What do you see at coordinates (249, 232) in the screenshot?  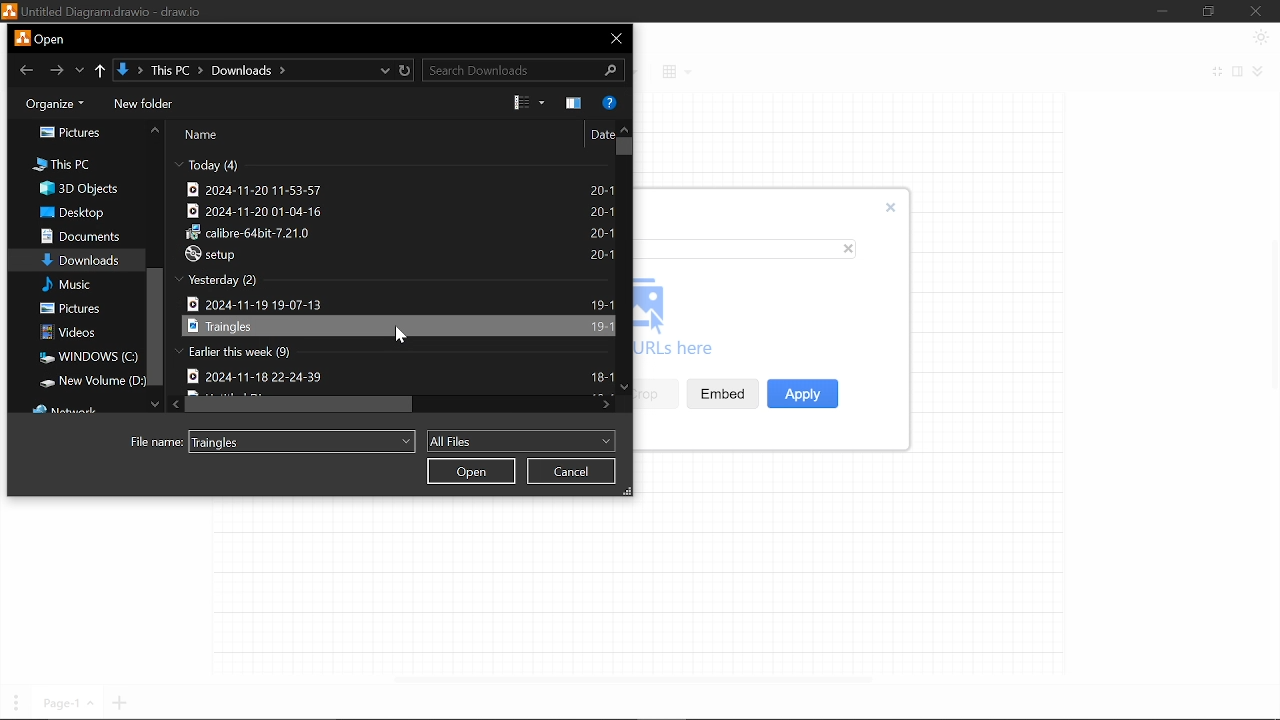 I see `calibre-64bit-7.21.0` at bounding box center [249, 232].